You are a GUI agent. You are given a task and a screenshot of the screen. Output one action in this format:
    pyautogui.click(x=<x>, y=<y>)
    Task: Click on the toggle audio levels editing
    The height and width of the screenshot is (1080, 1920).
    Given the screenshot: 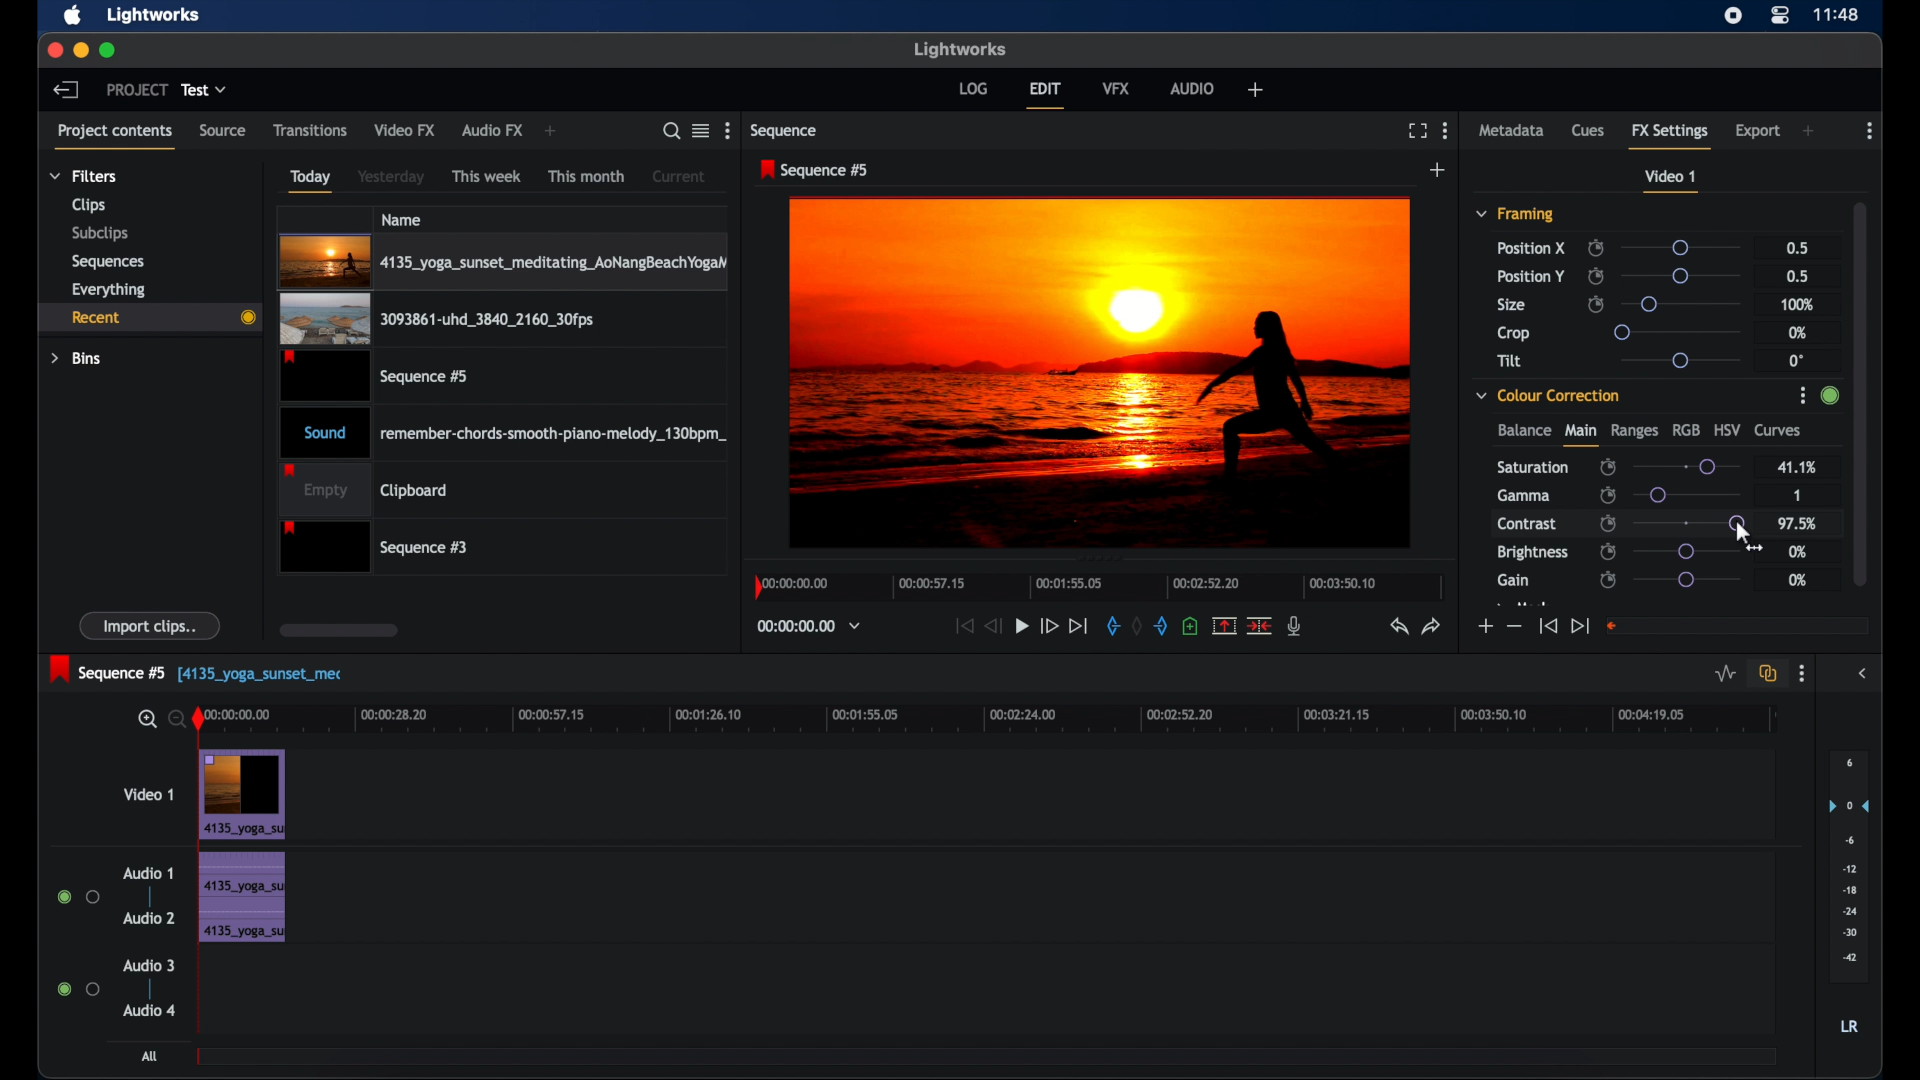 What is the action you would take?
    pyautogui.click(x=1723, y=672)
    